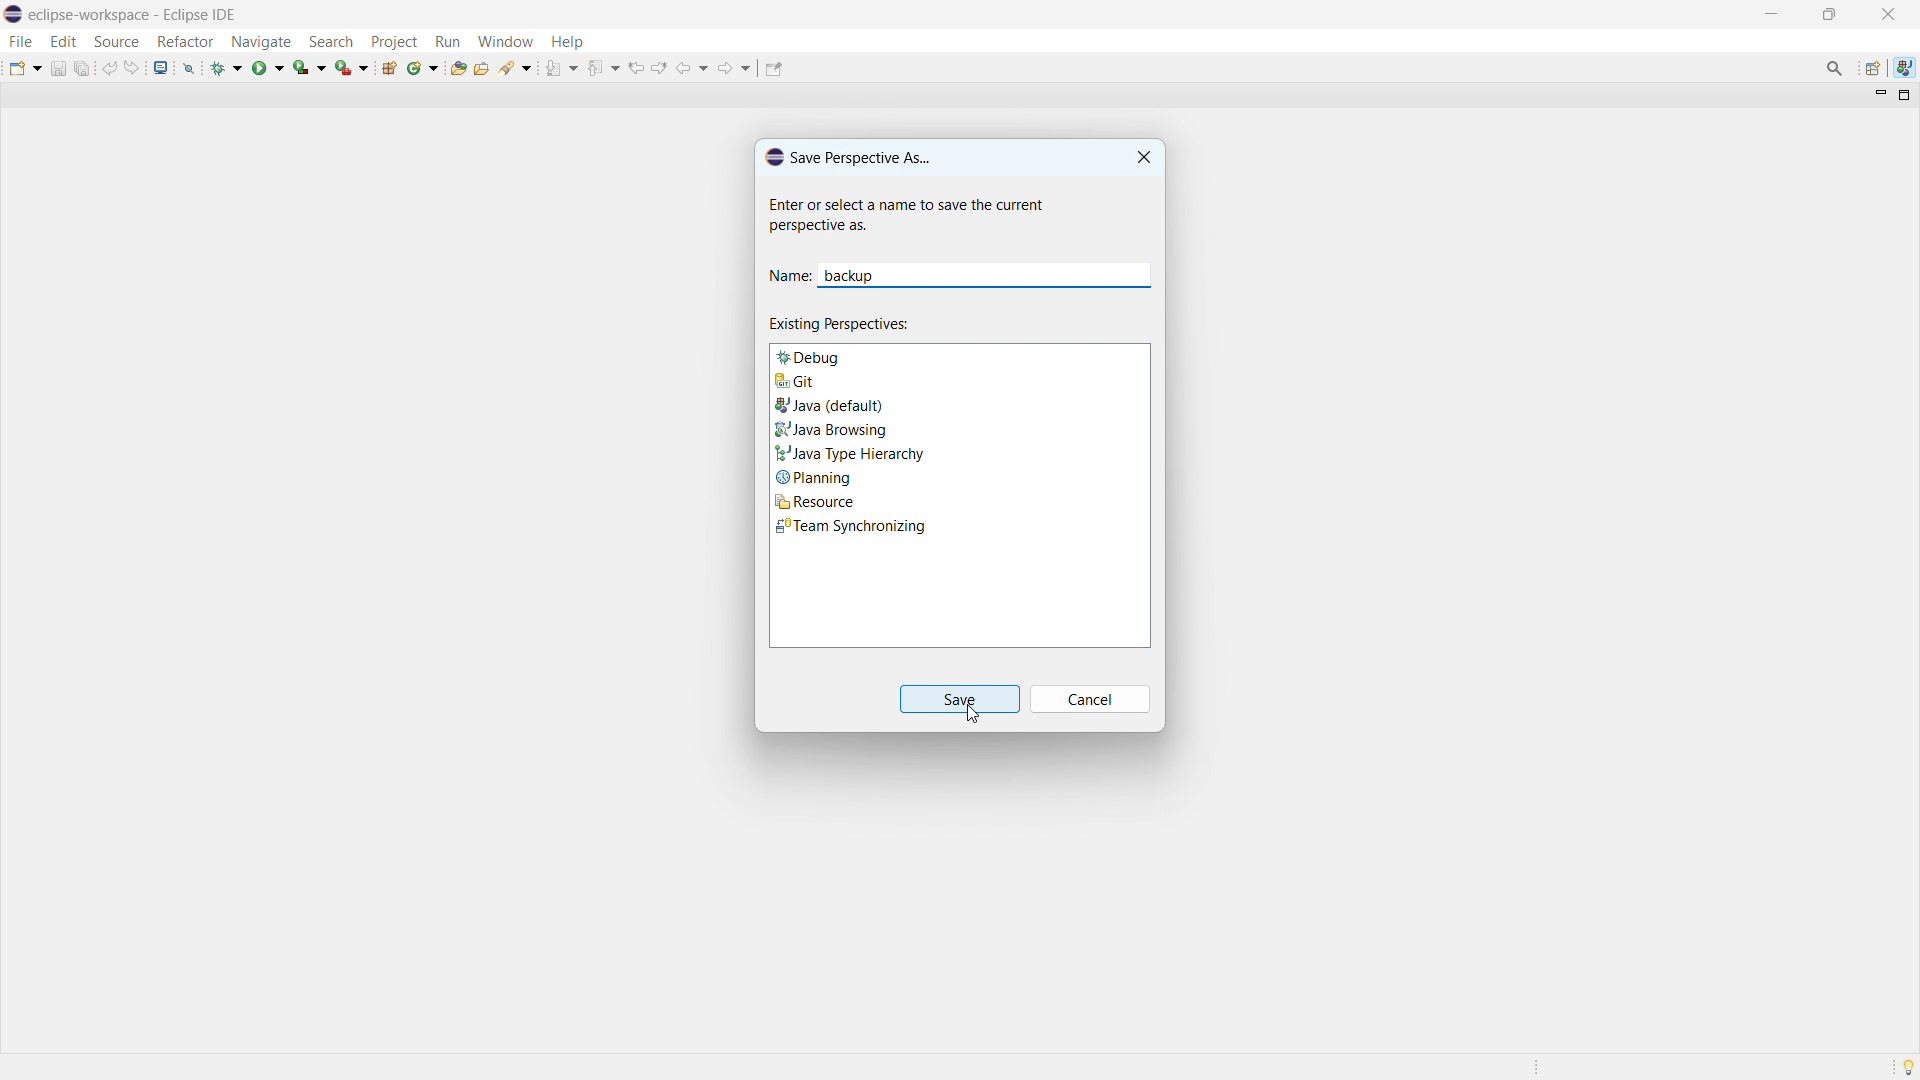 Image resolution: width=1920 pixels, height=1080 pixels. Describe the element at coordinates (661, 66) in the screenshot. I see `view next location` at that location.